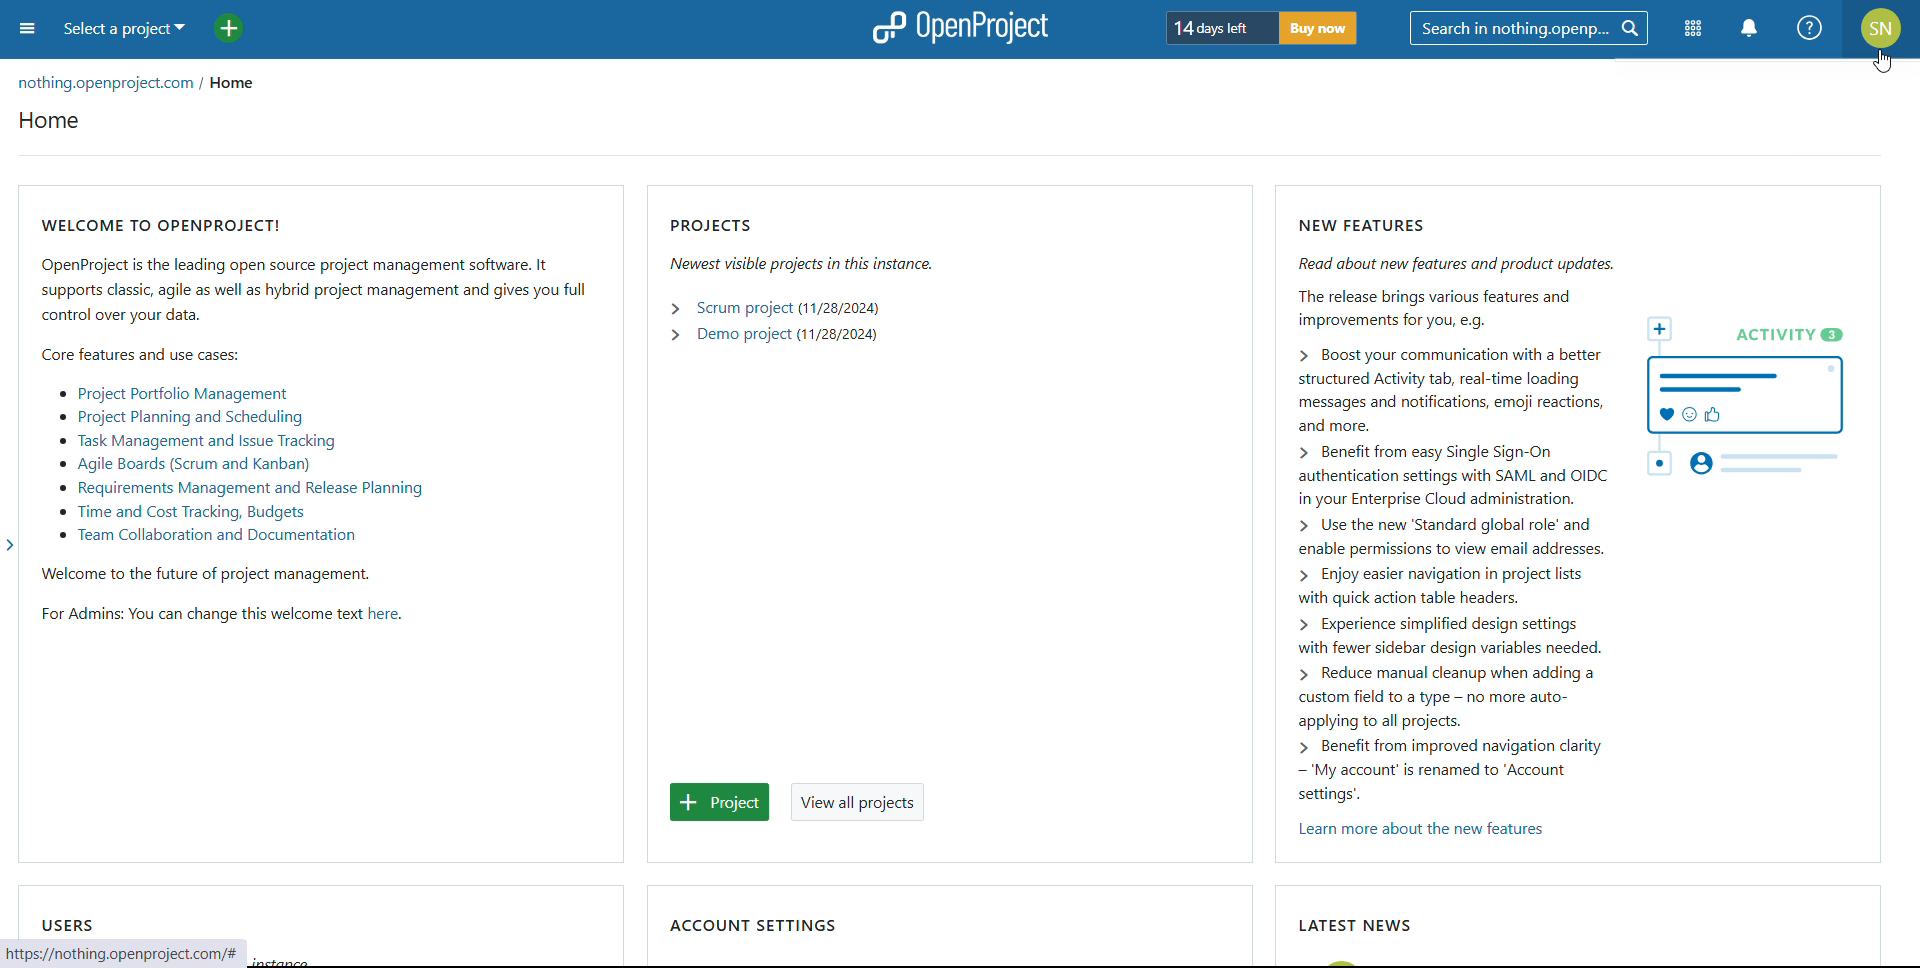  Describe the element at coordinates (49, 120) in the screenshot. I see `home` at that location.